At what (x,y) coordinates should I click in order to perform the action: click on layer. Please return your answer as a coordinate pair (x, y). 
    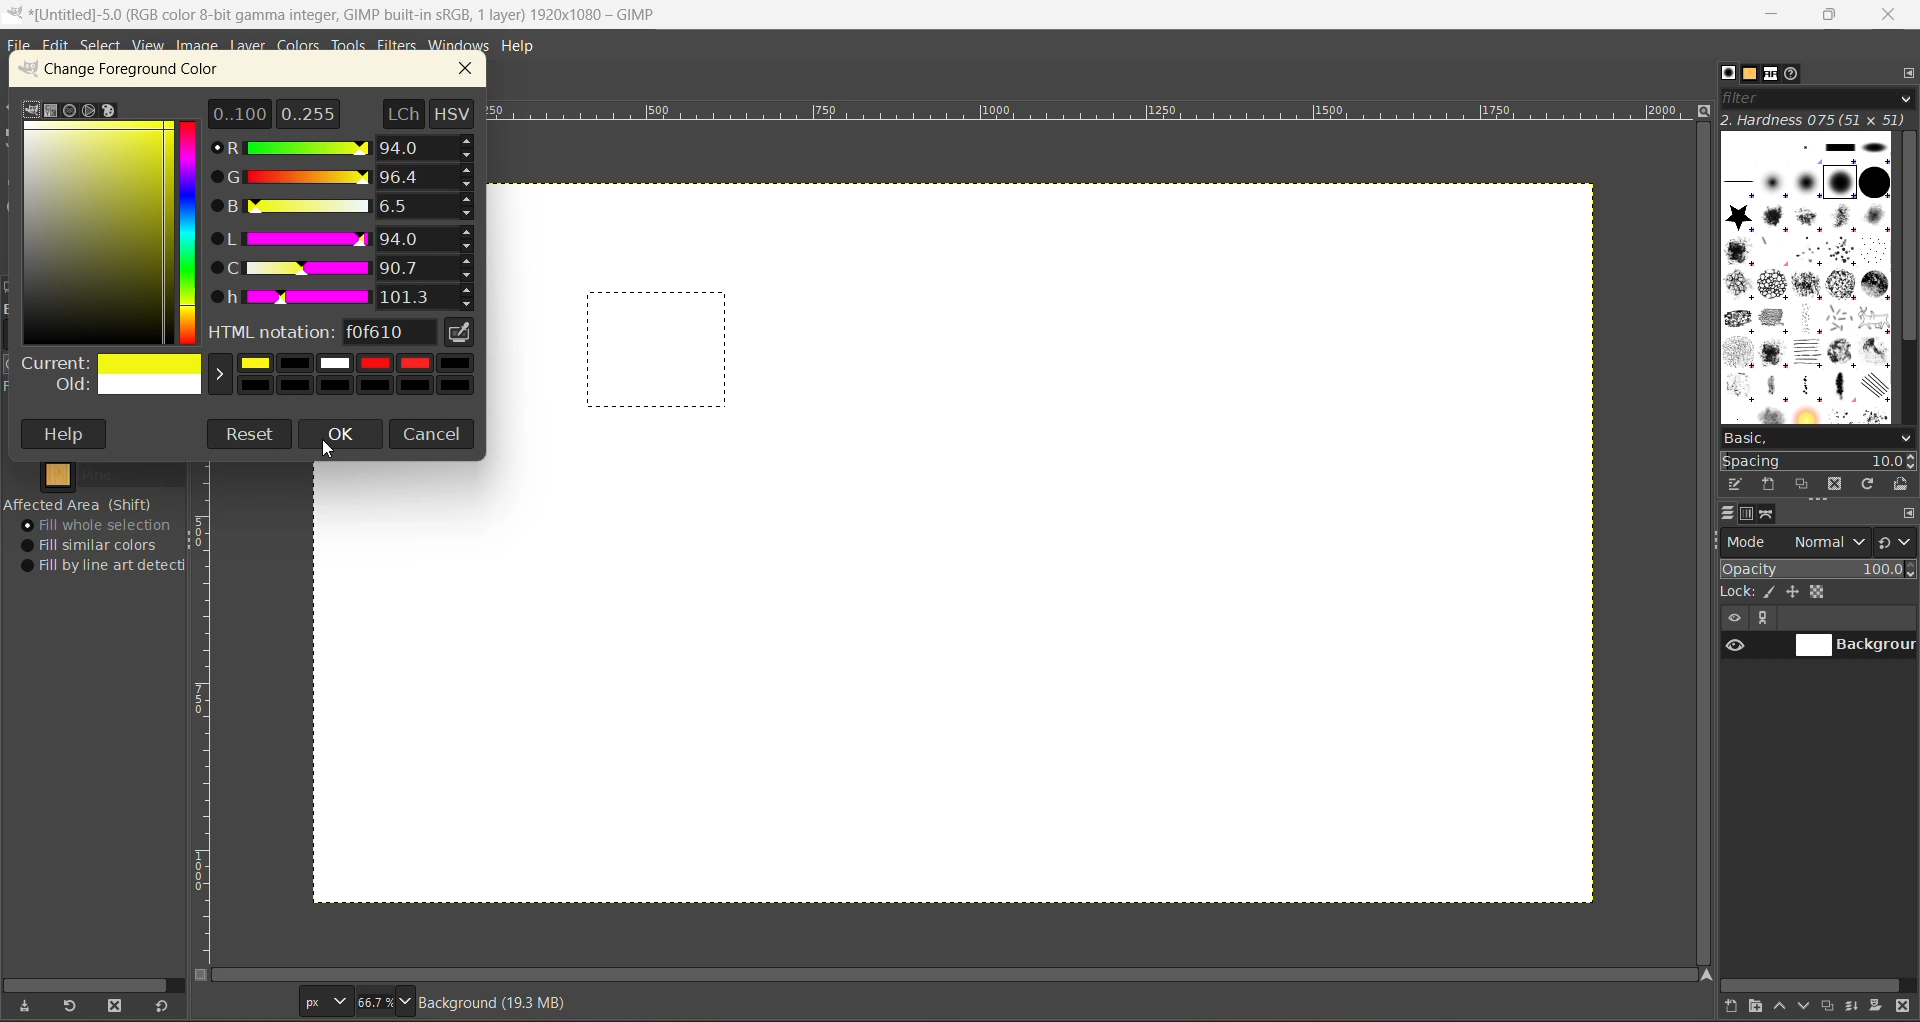
    Looking at the image, I should click on (249, 46).